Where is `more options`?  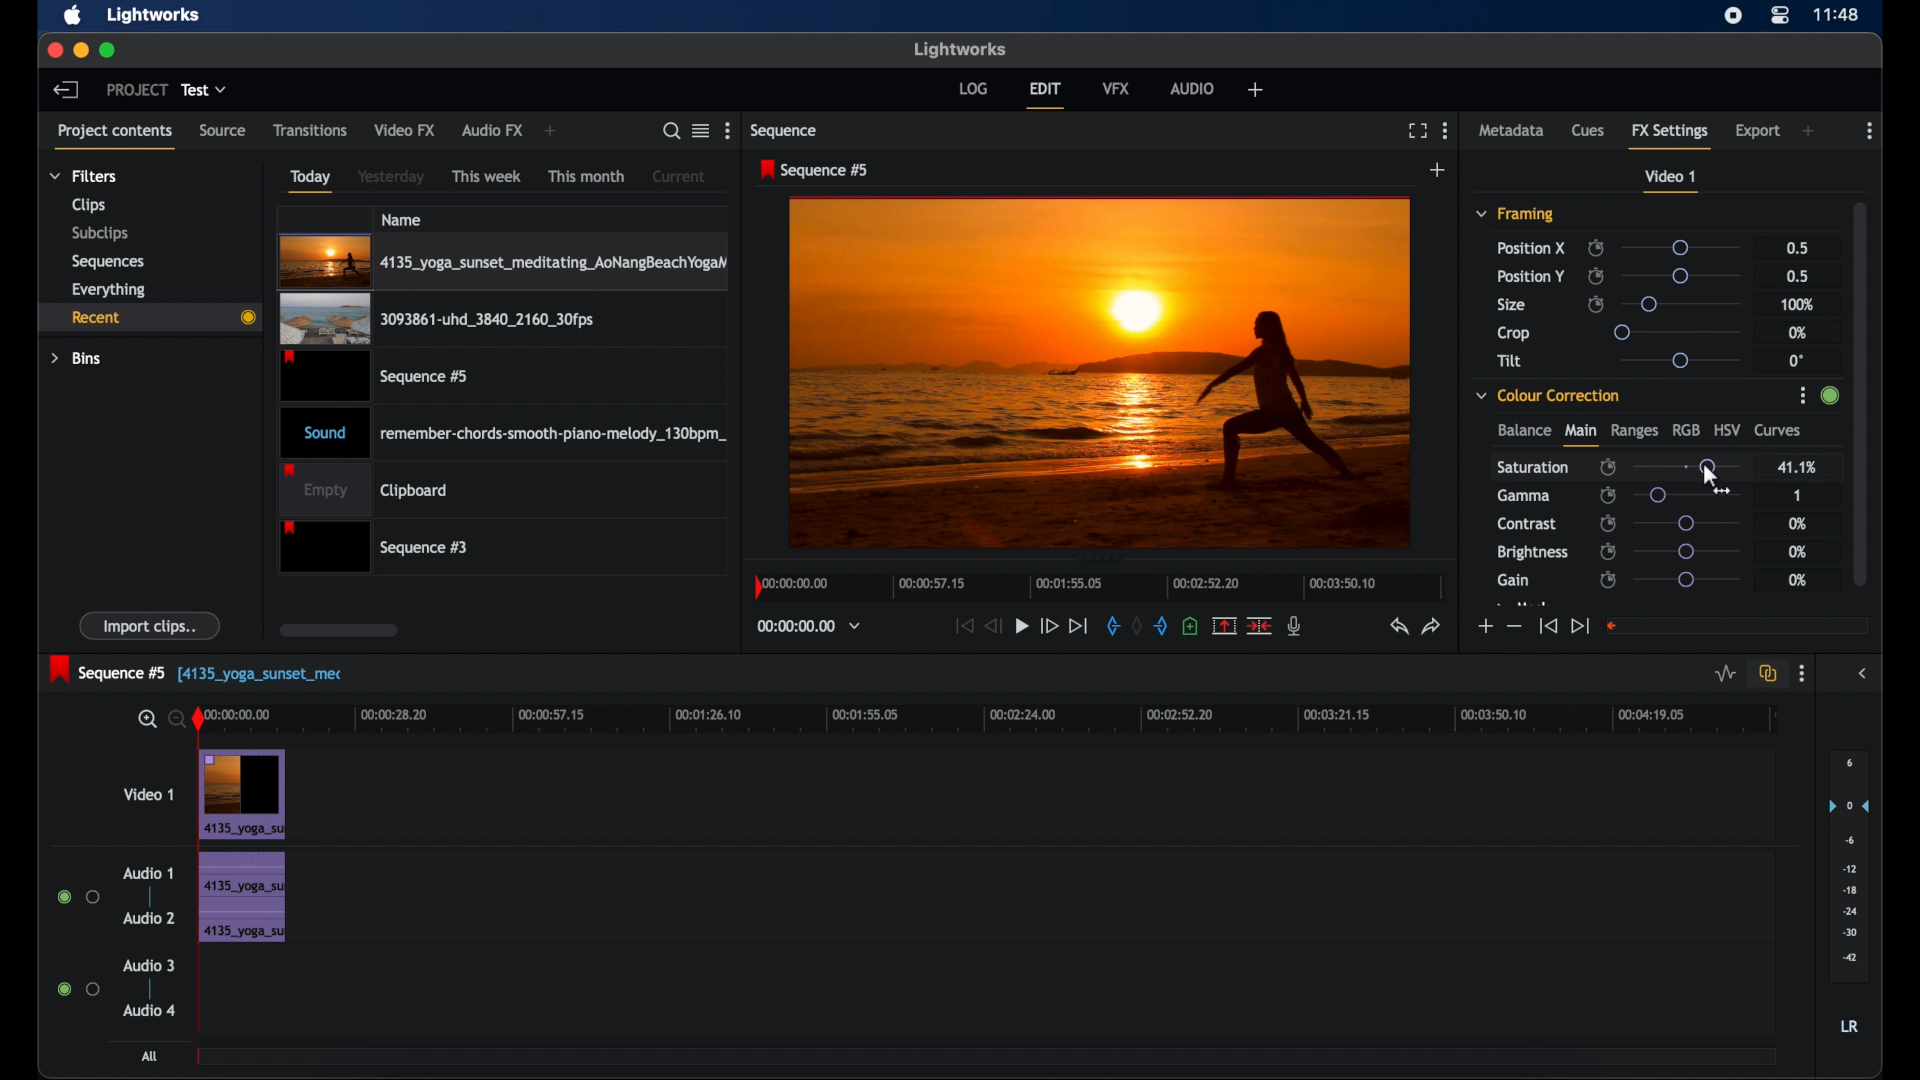
more options is located at coordinates (1445, 130).